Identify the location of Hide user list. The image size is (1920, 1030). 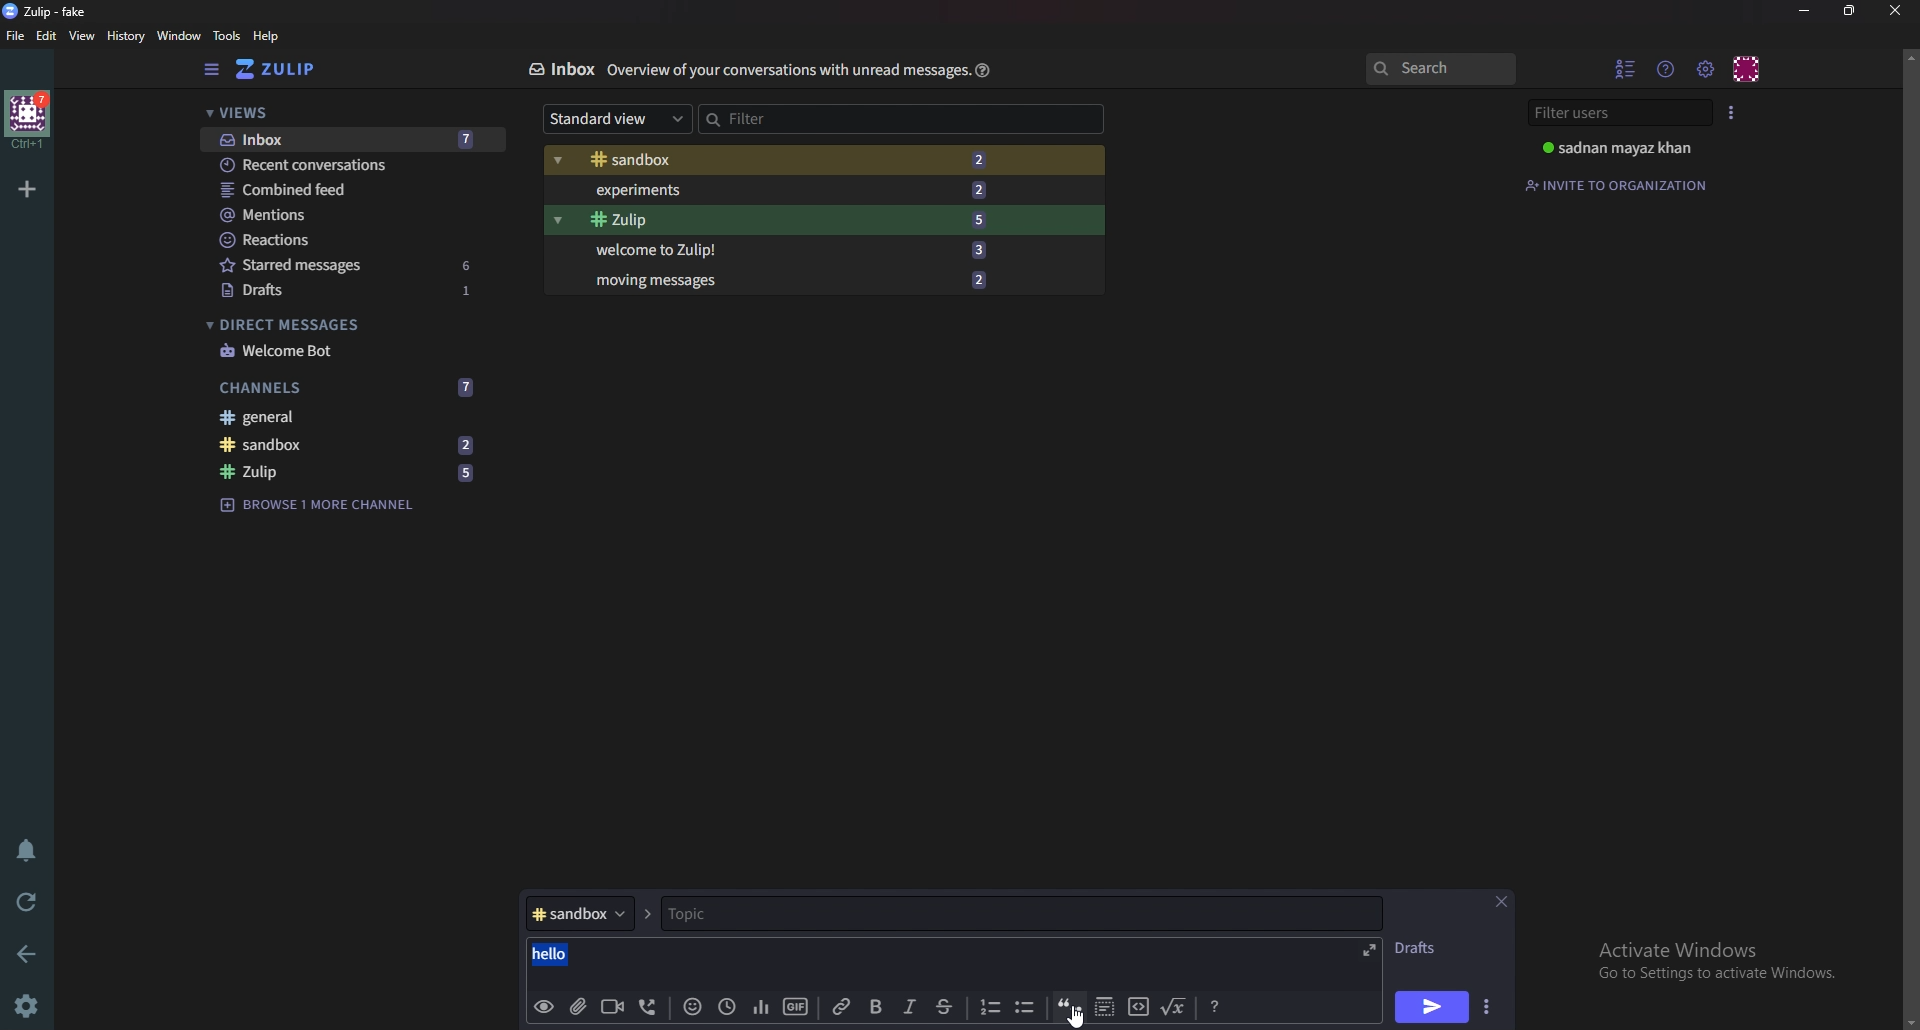
(1626, 66).